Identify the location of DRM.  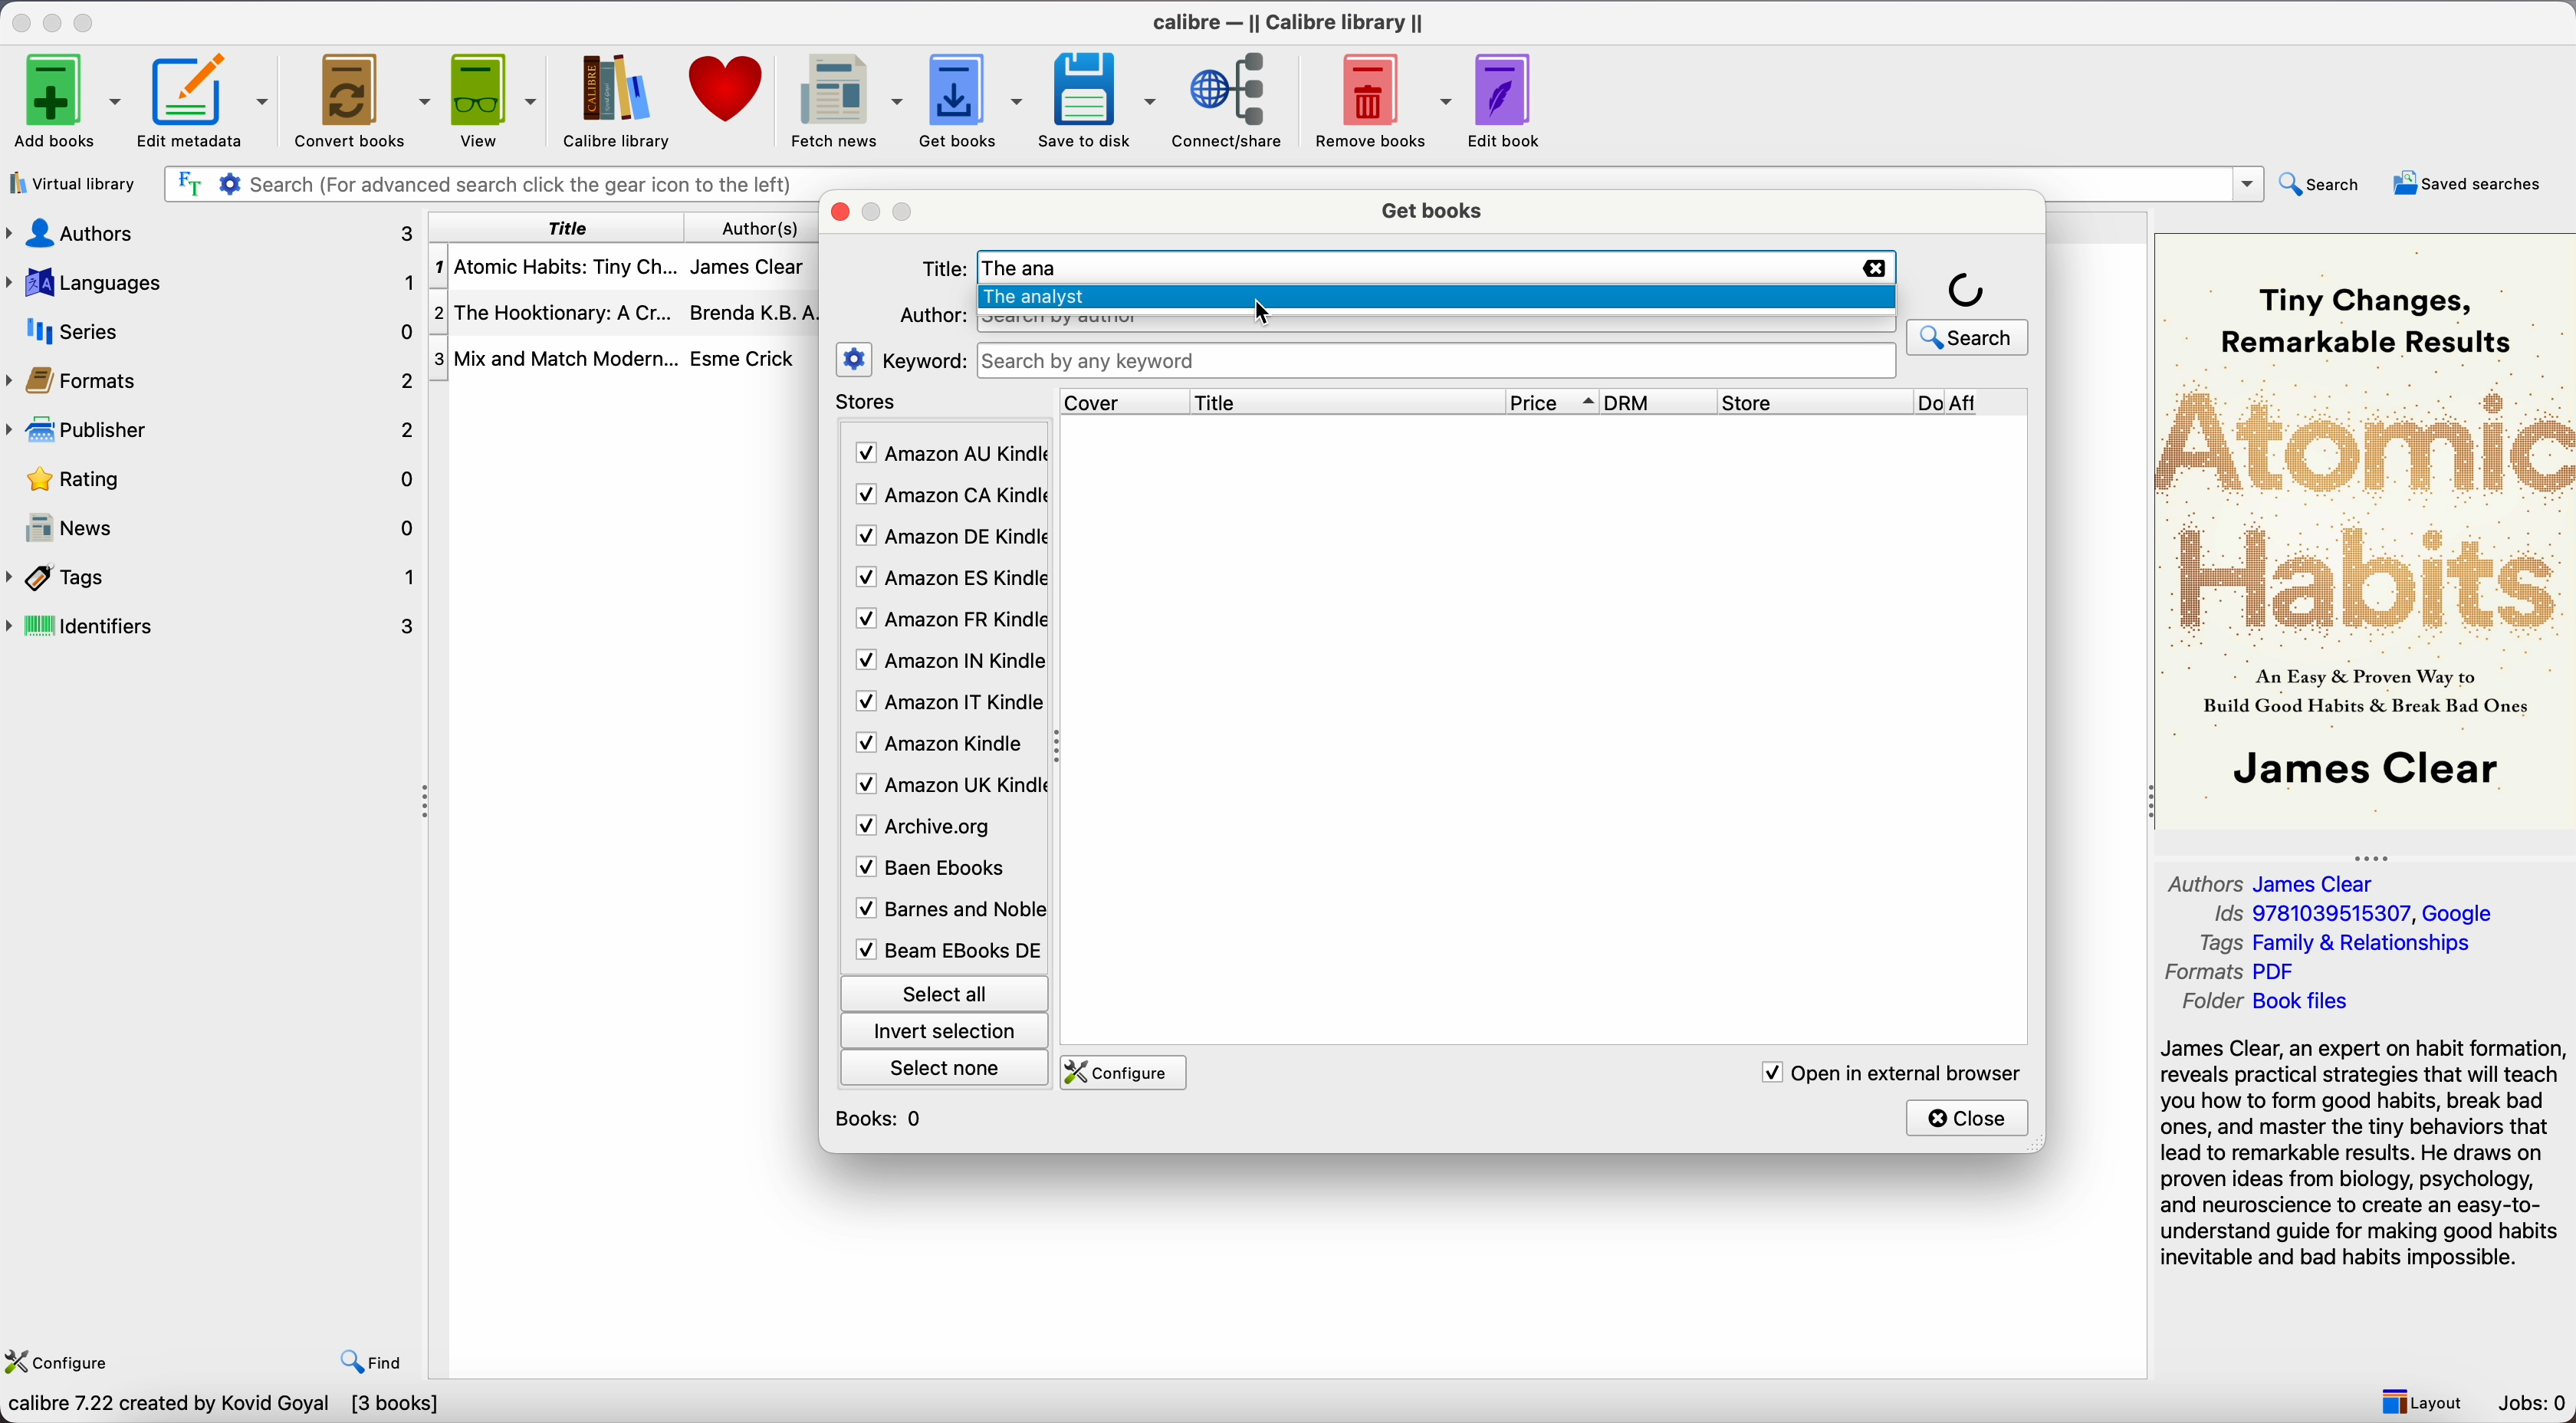
(1660, 402).